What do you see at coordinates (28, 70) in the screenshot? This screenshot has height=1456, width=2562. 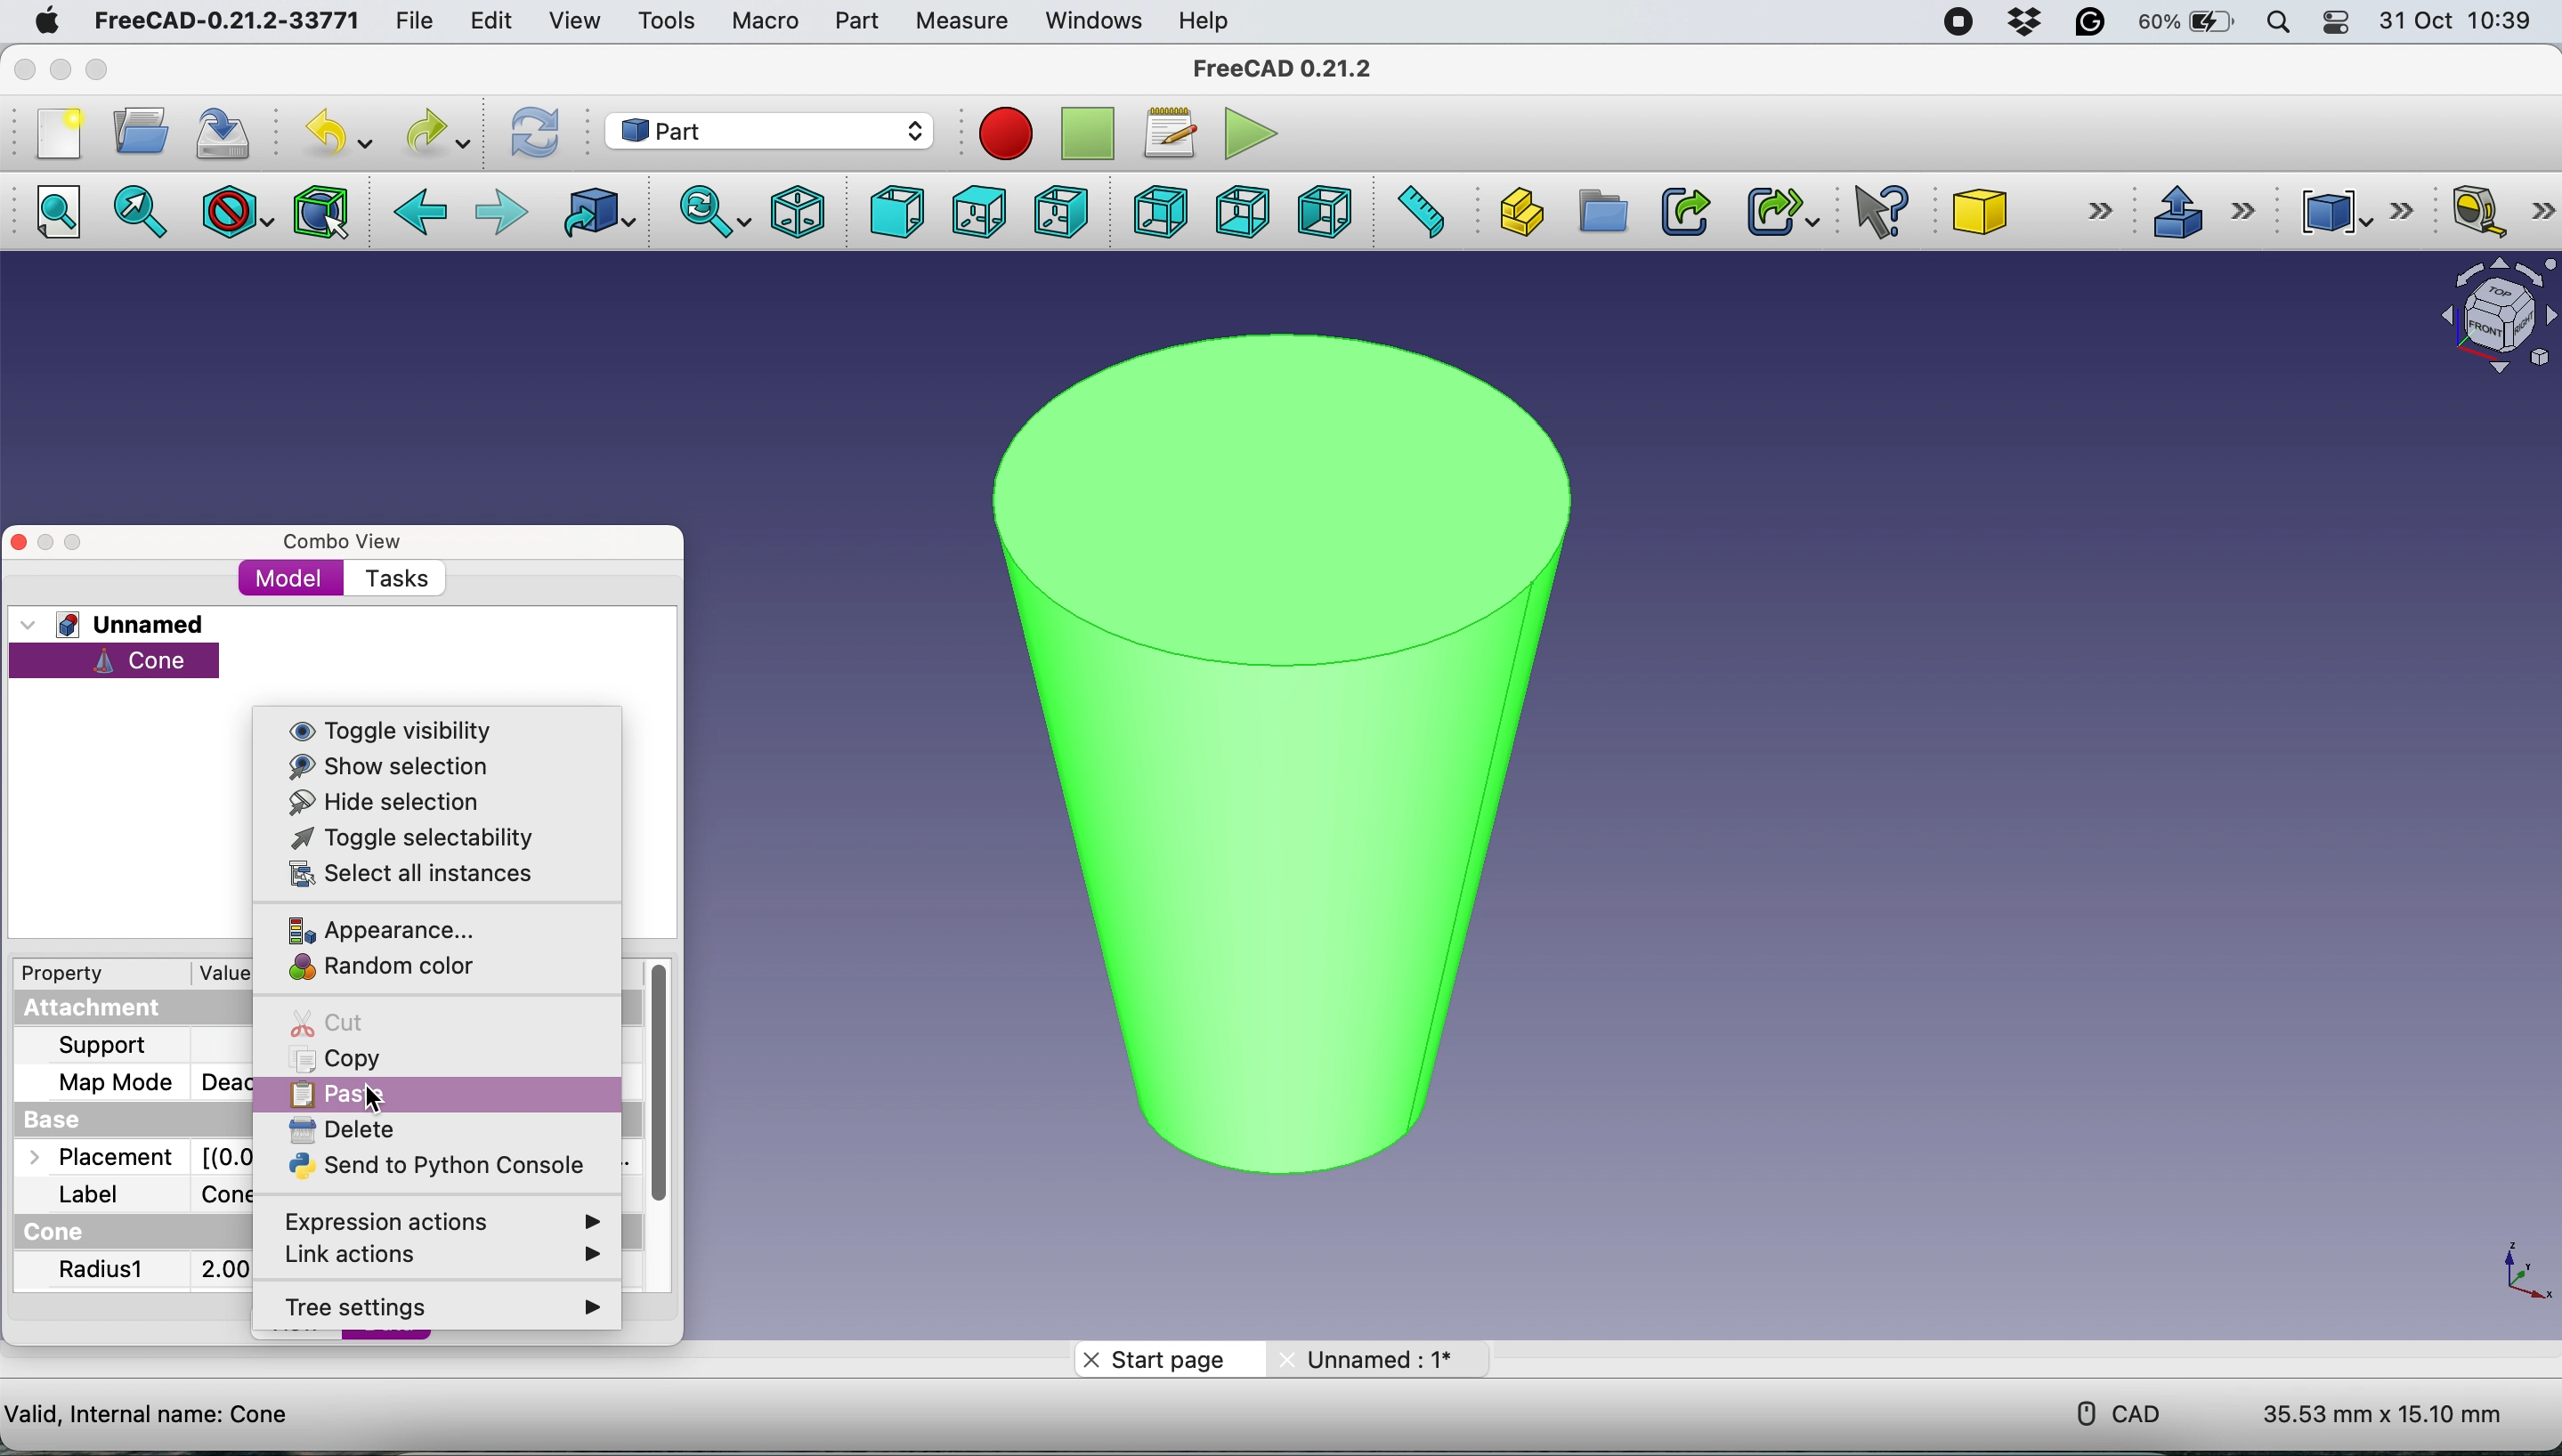 I see `close` at bounding box center [28, 70].